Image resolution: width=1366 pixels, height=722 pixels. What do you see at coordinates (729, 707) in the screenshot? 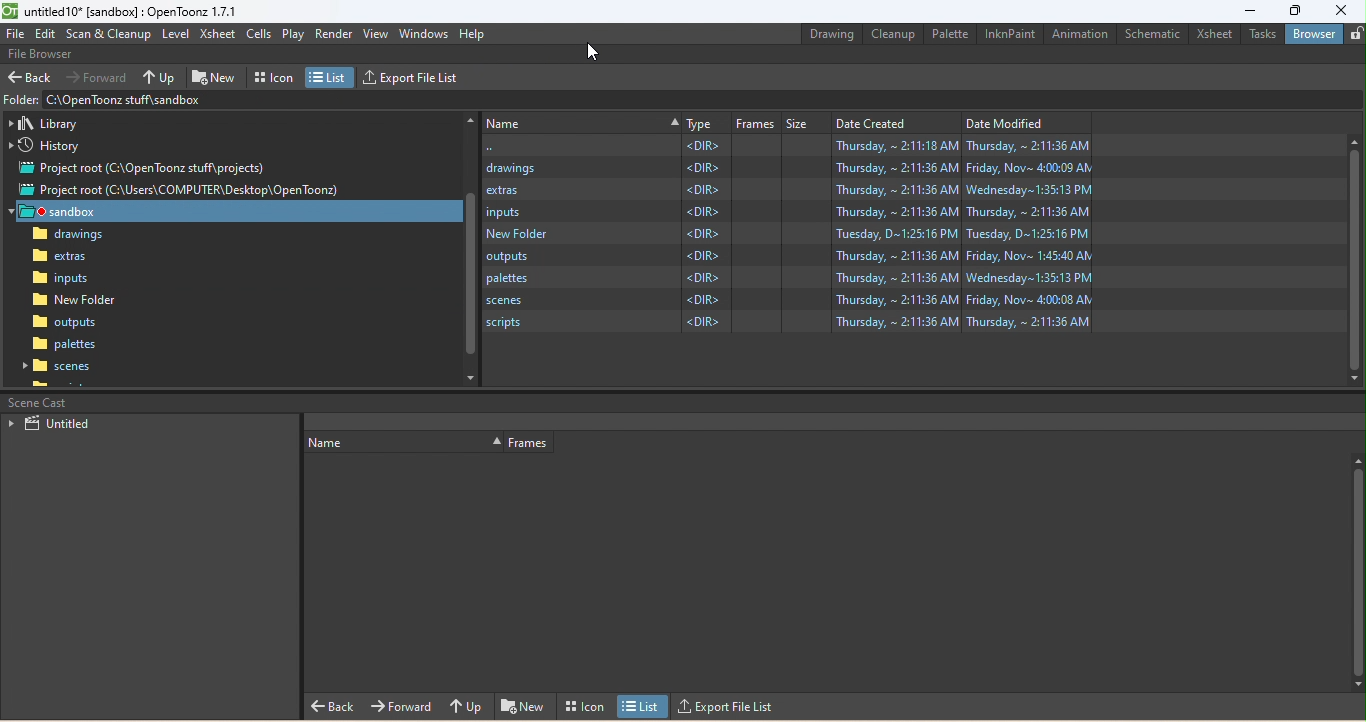
I see `Export file list` at bounding box center [729, 707].